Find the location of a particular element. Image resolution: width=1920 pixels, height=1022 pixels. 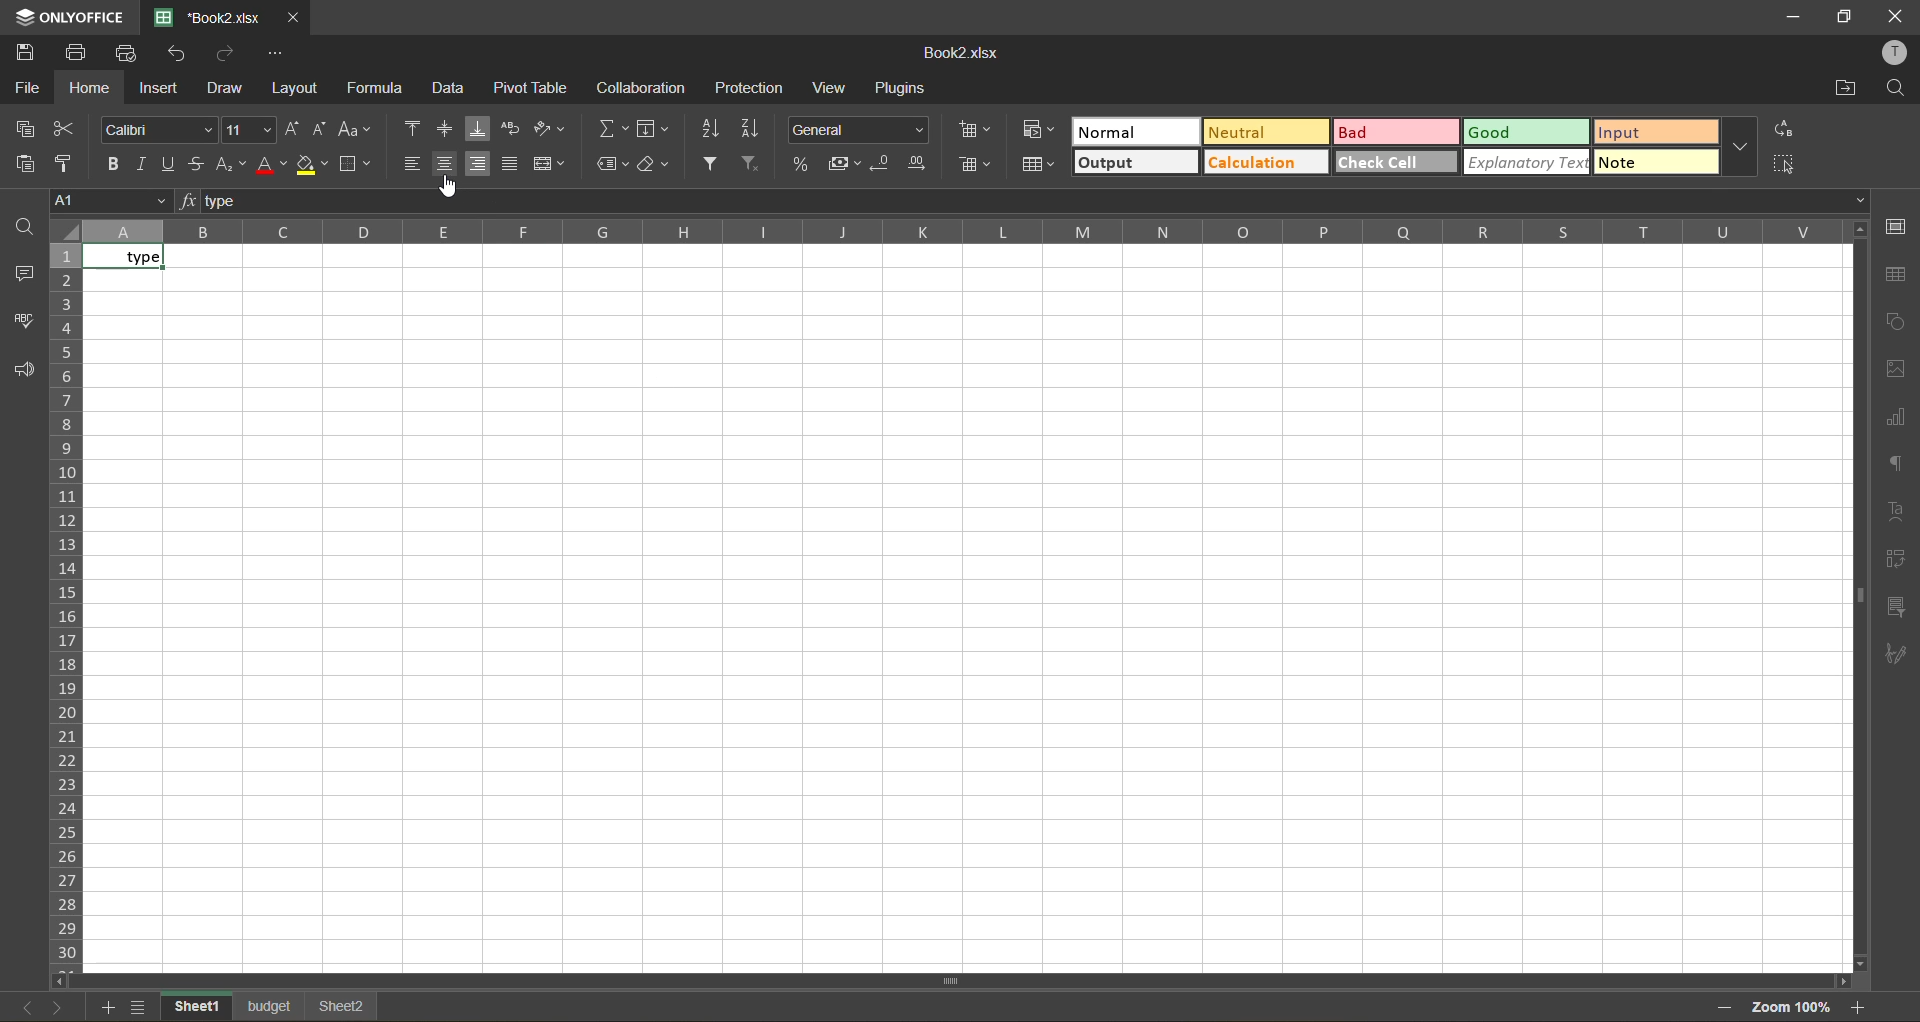

insert is located at coordinates (162, 90).